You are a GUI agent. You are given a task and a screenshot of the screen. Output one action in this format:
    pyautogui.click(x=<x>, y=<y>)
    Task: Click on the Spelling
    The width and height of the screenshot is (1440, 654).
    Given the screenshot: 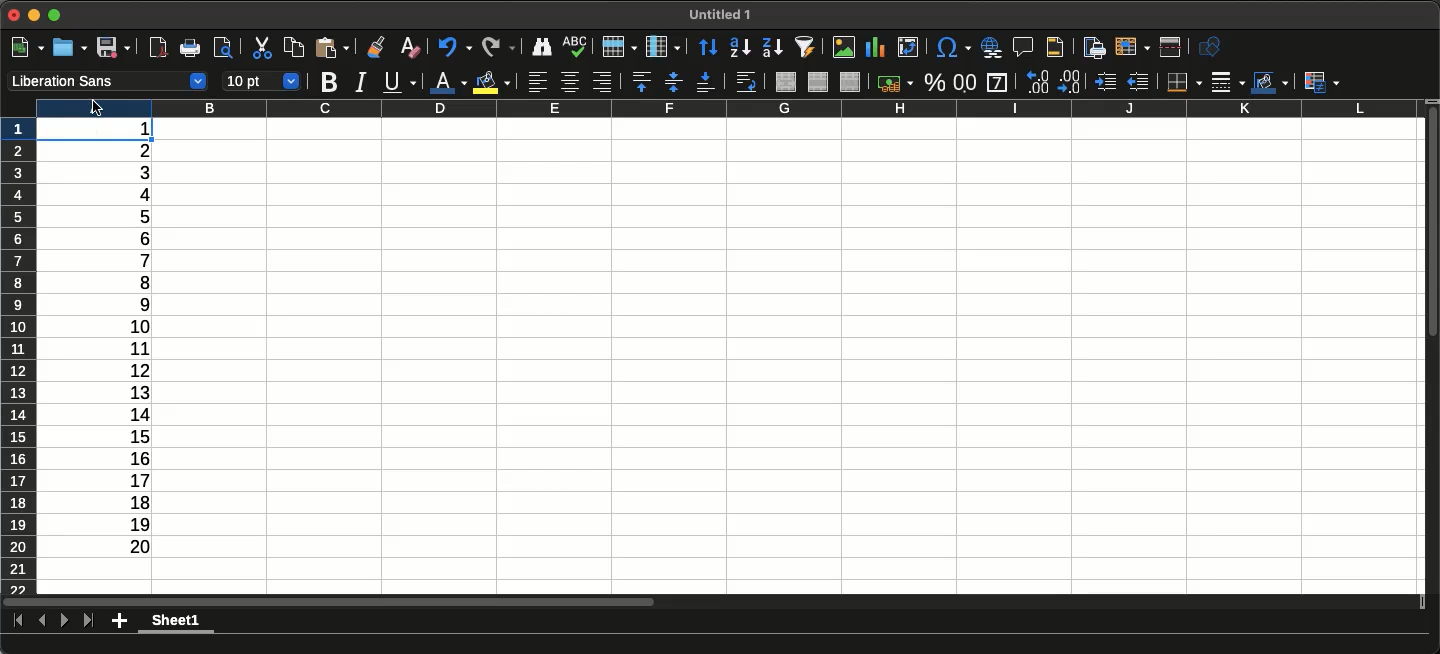 What is the action you would take?
    pyautogui.click(x=574, y=45)
    